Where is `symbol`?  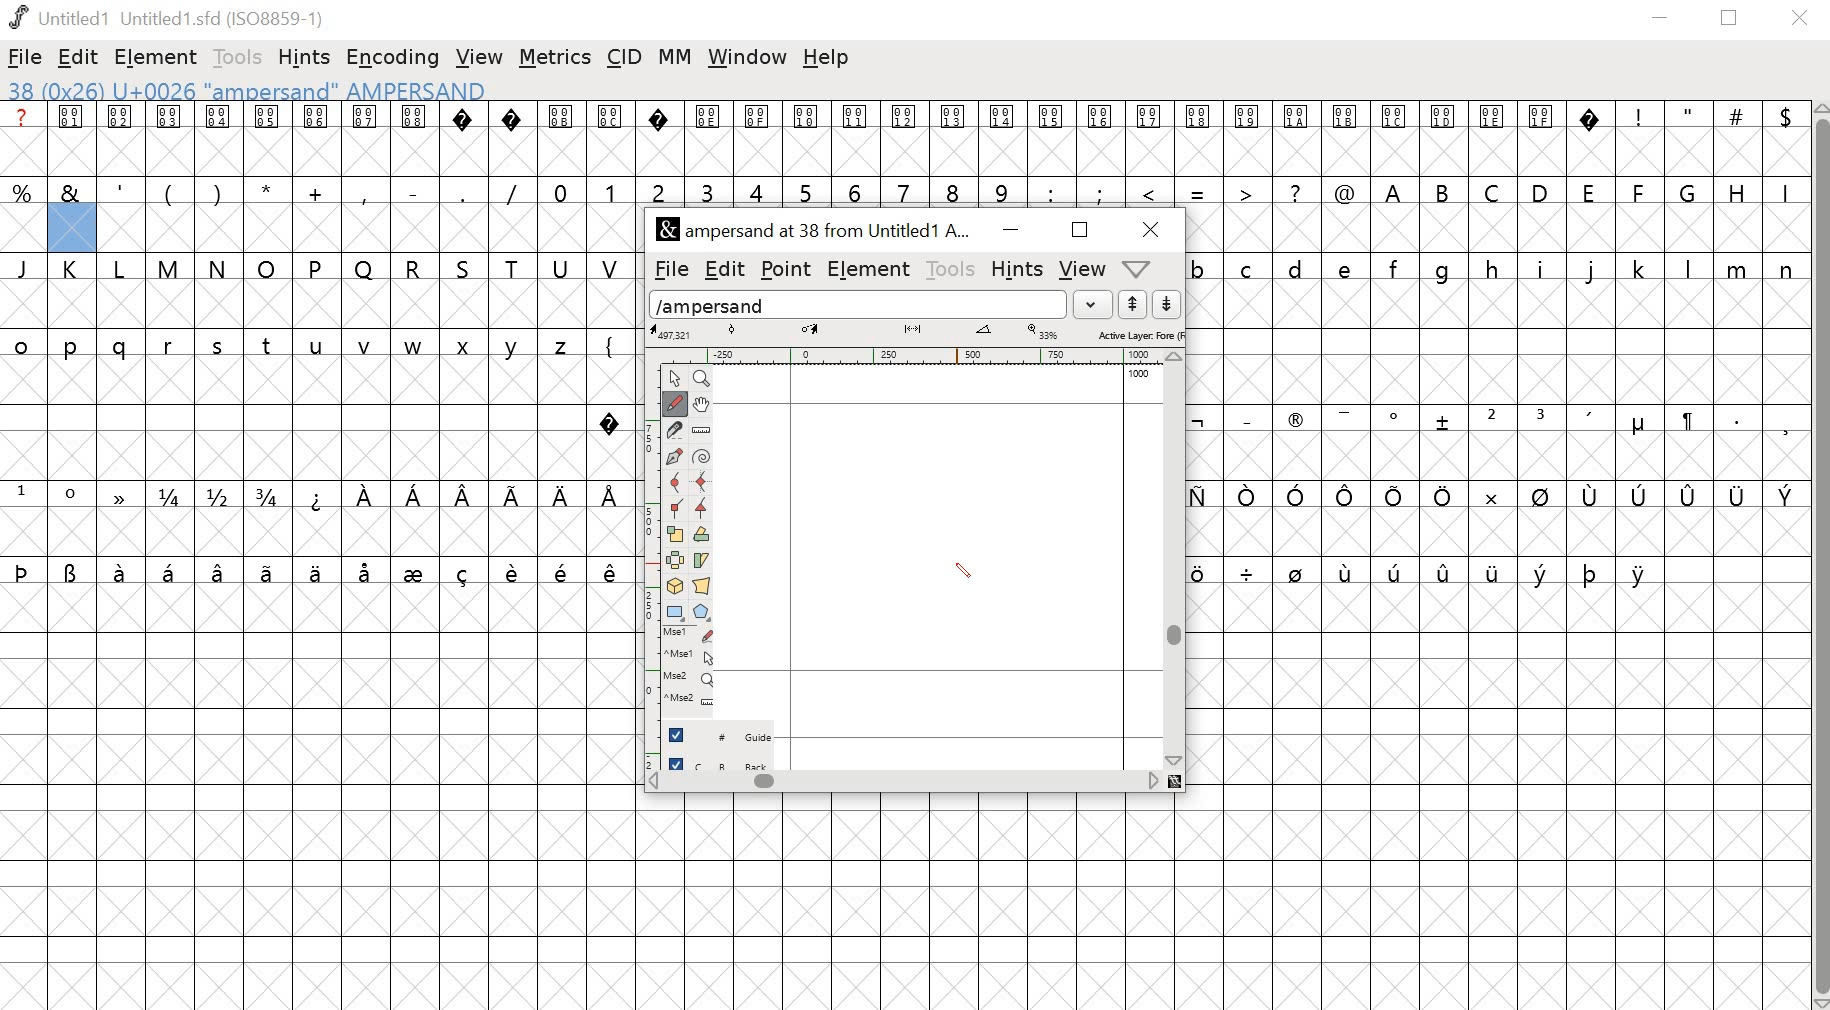 symbol is located at coordinates (1345, 417).